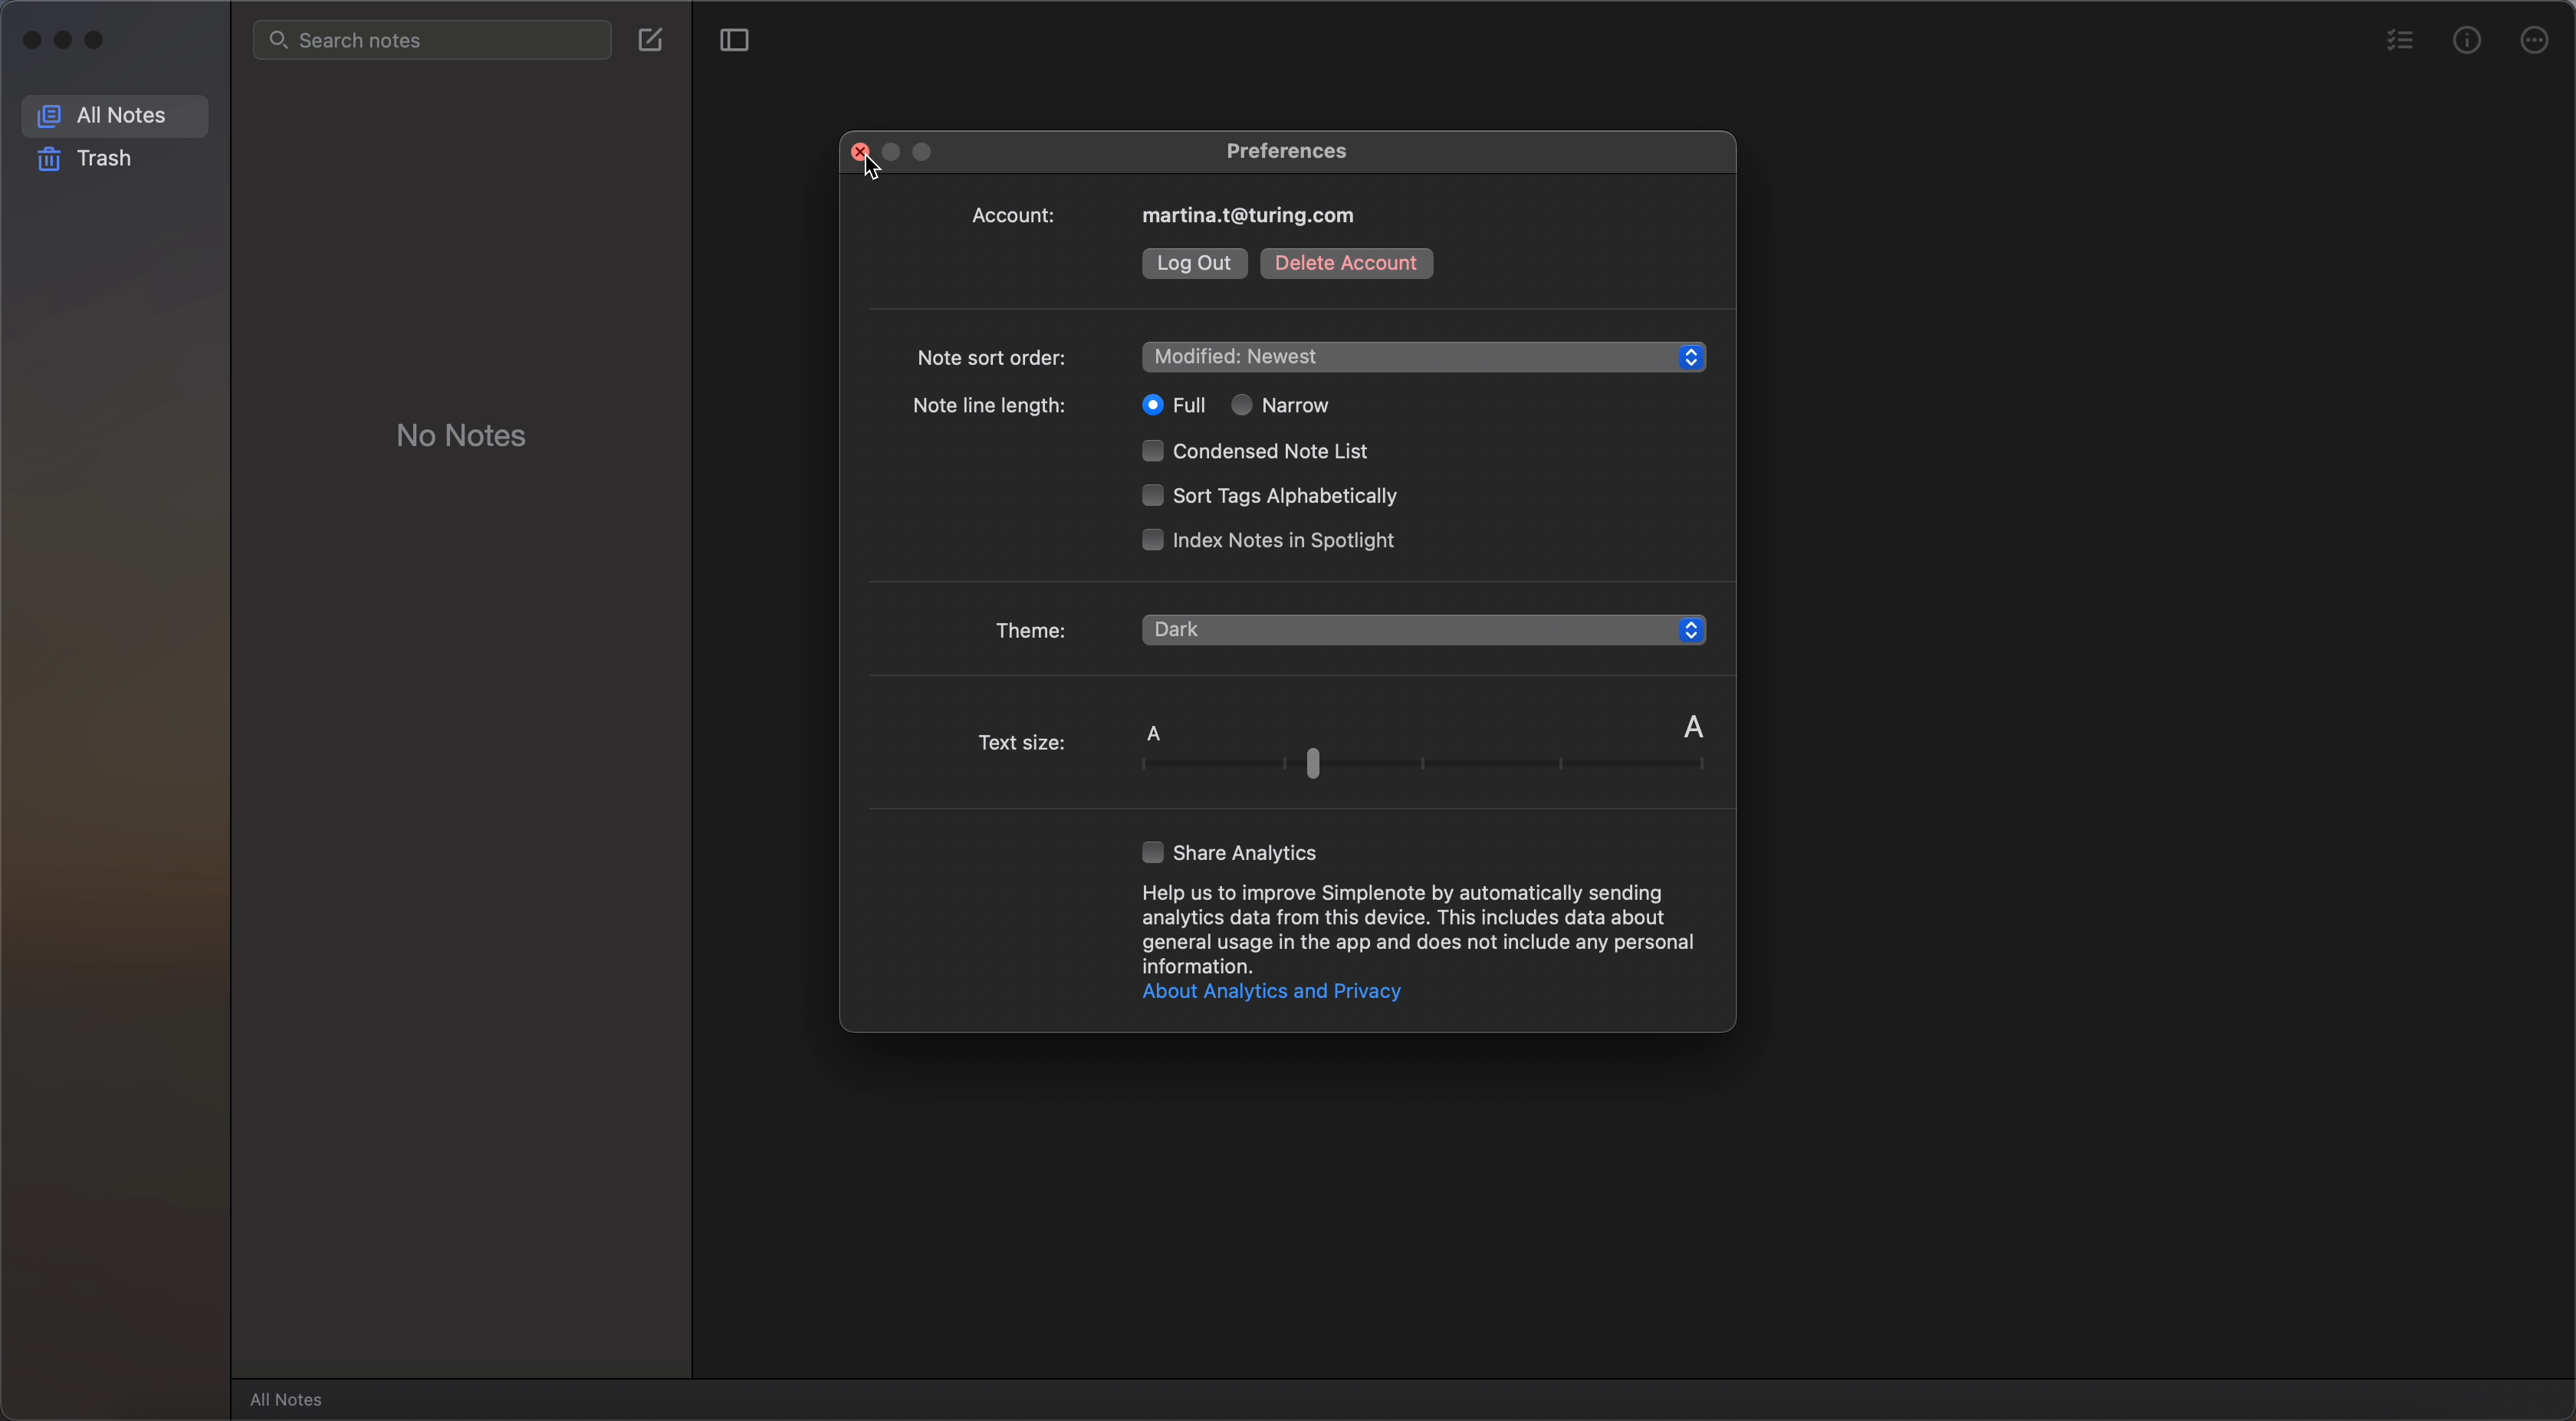  What do you see at coordinates (1270, 541) in the screenshot?
I see `index notes in spotlight` at bounding box center [1270, 541].